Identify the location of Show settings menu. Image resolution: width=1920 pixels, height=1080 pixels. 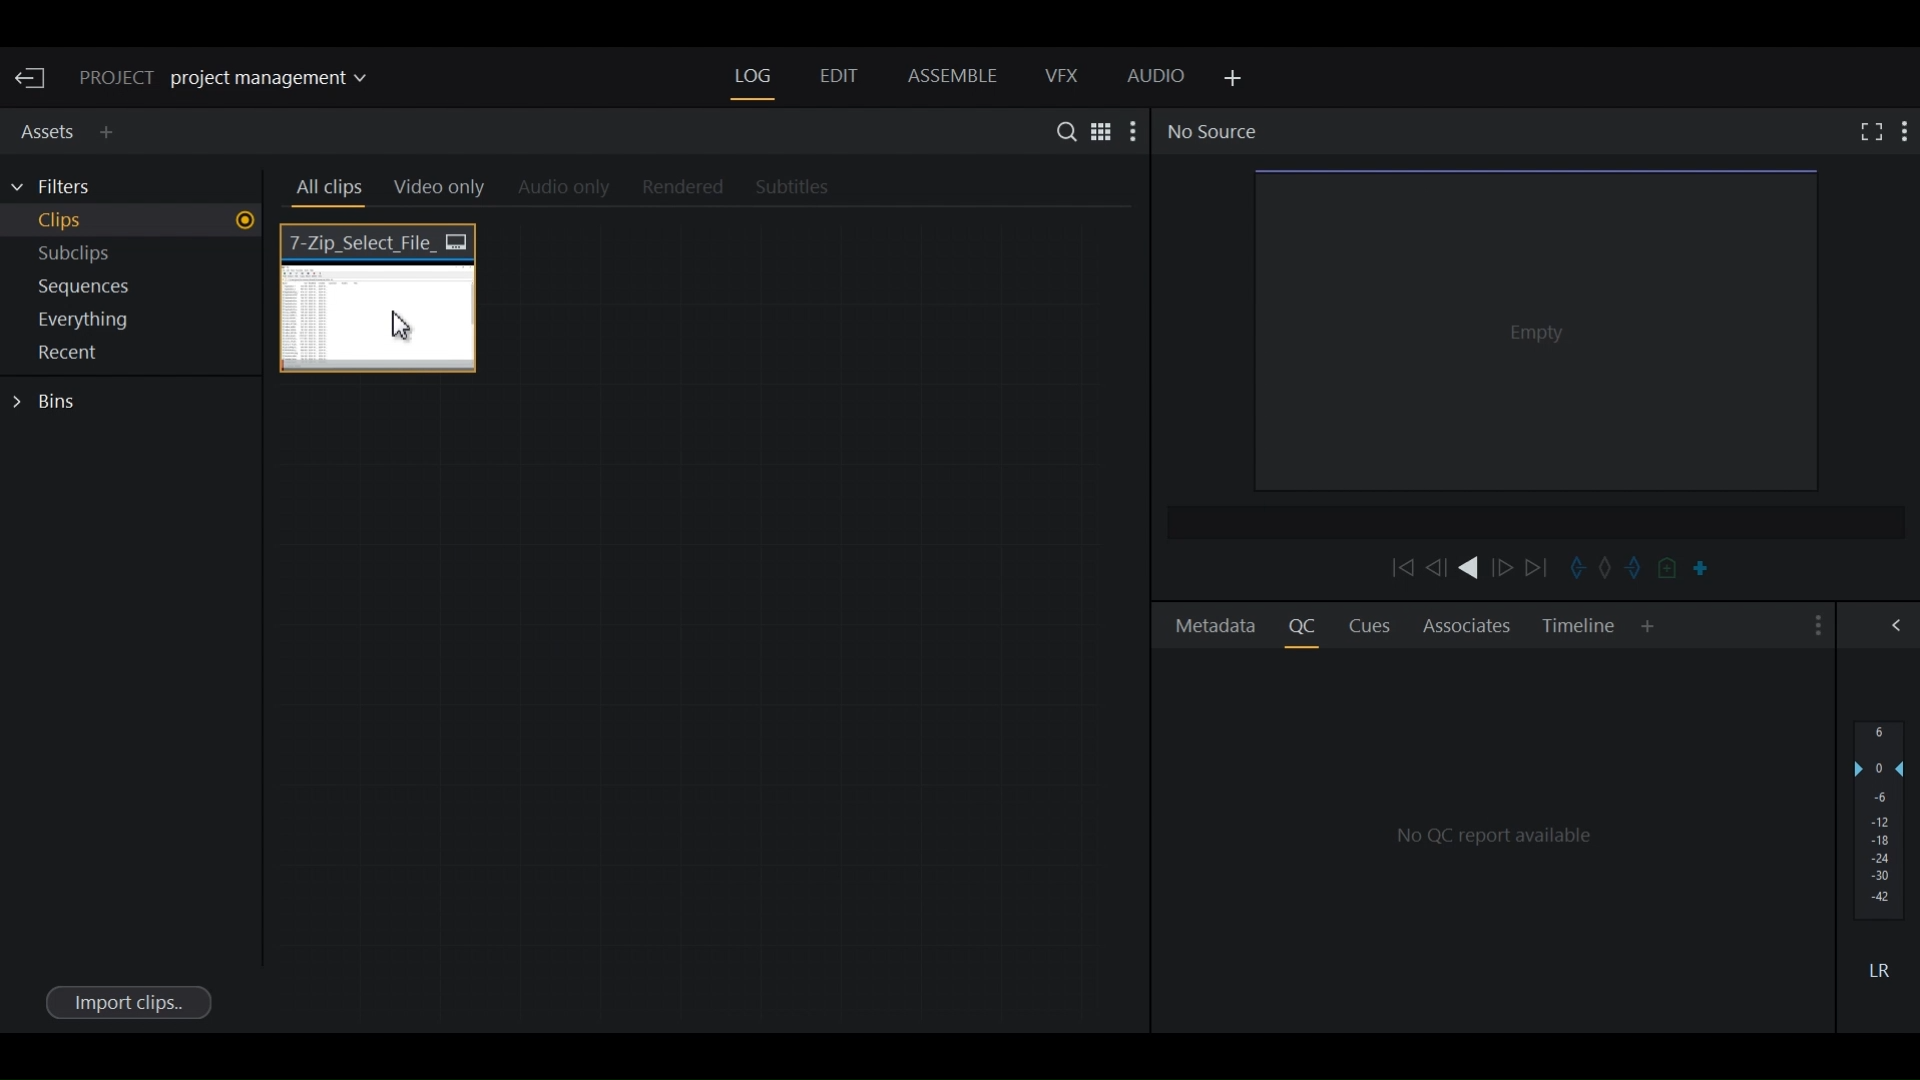
(1906, 130).